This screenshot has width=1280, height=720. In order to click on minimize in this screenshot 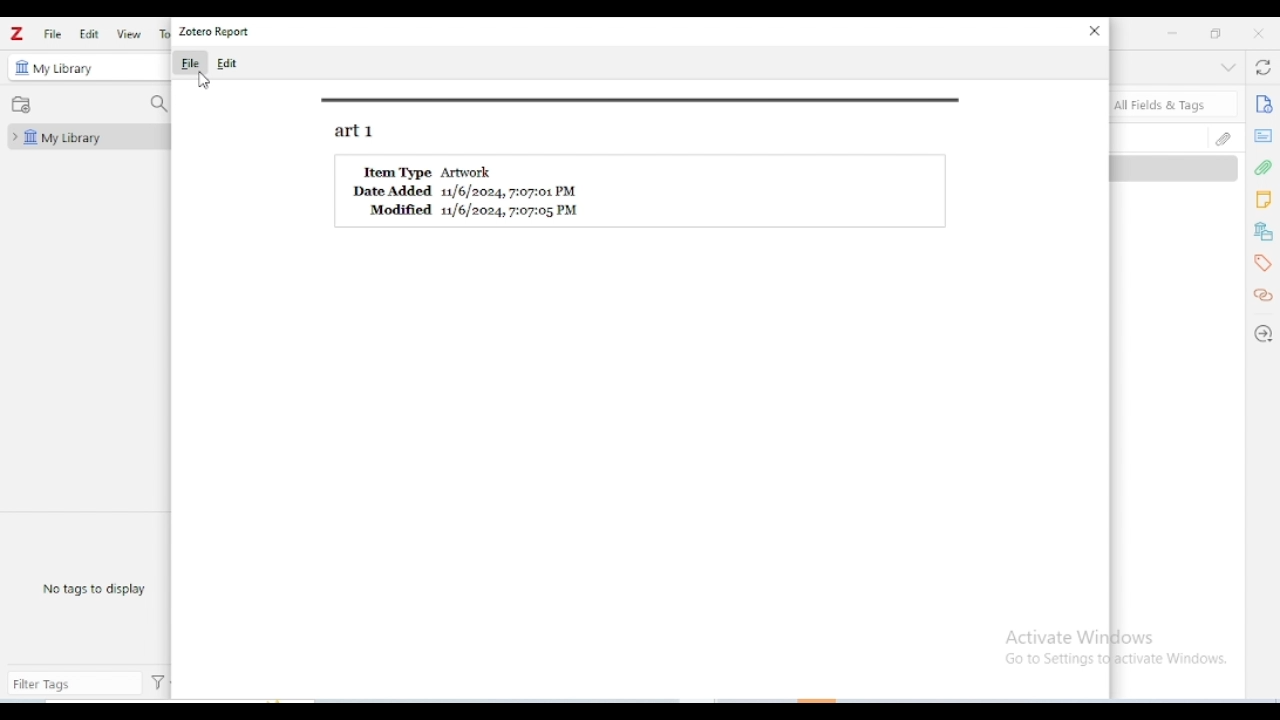, I will do `click(1173, 33)`.